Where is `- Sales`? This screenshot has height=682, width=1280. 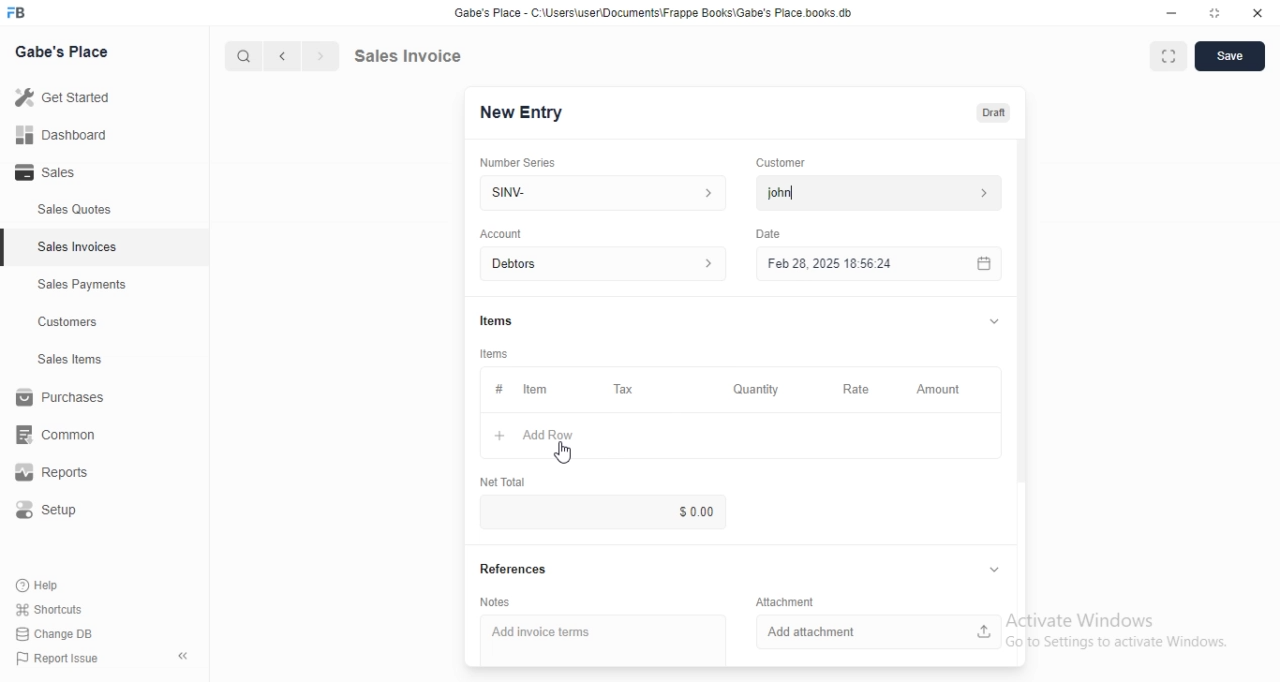
- Sales is located at coordinates (64, 175).